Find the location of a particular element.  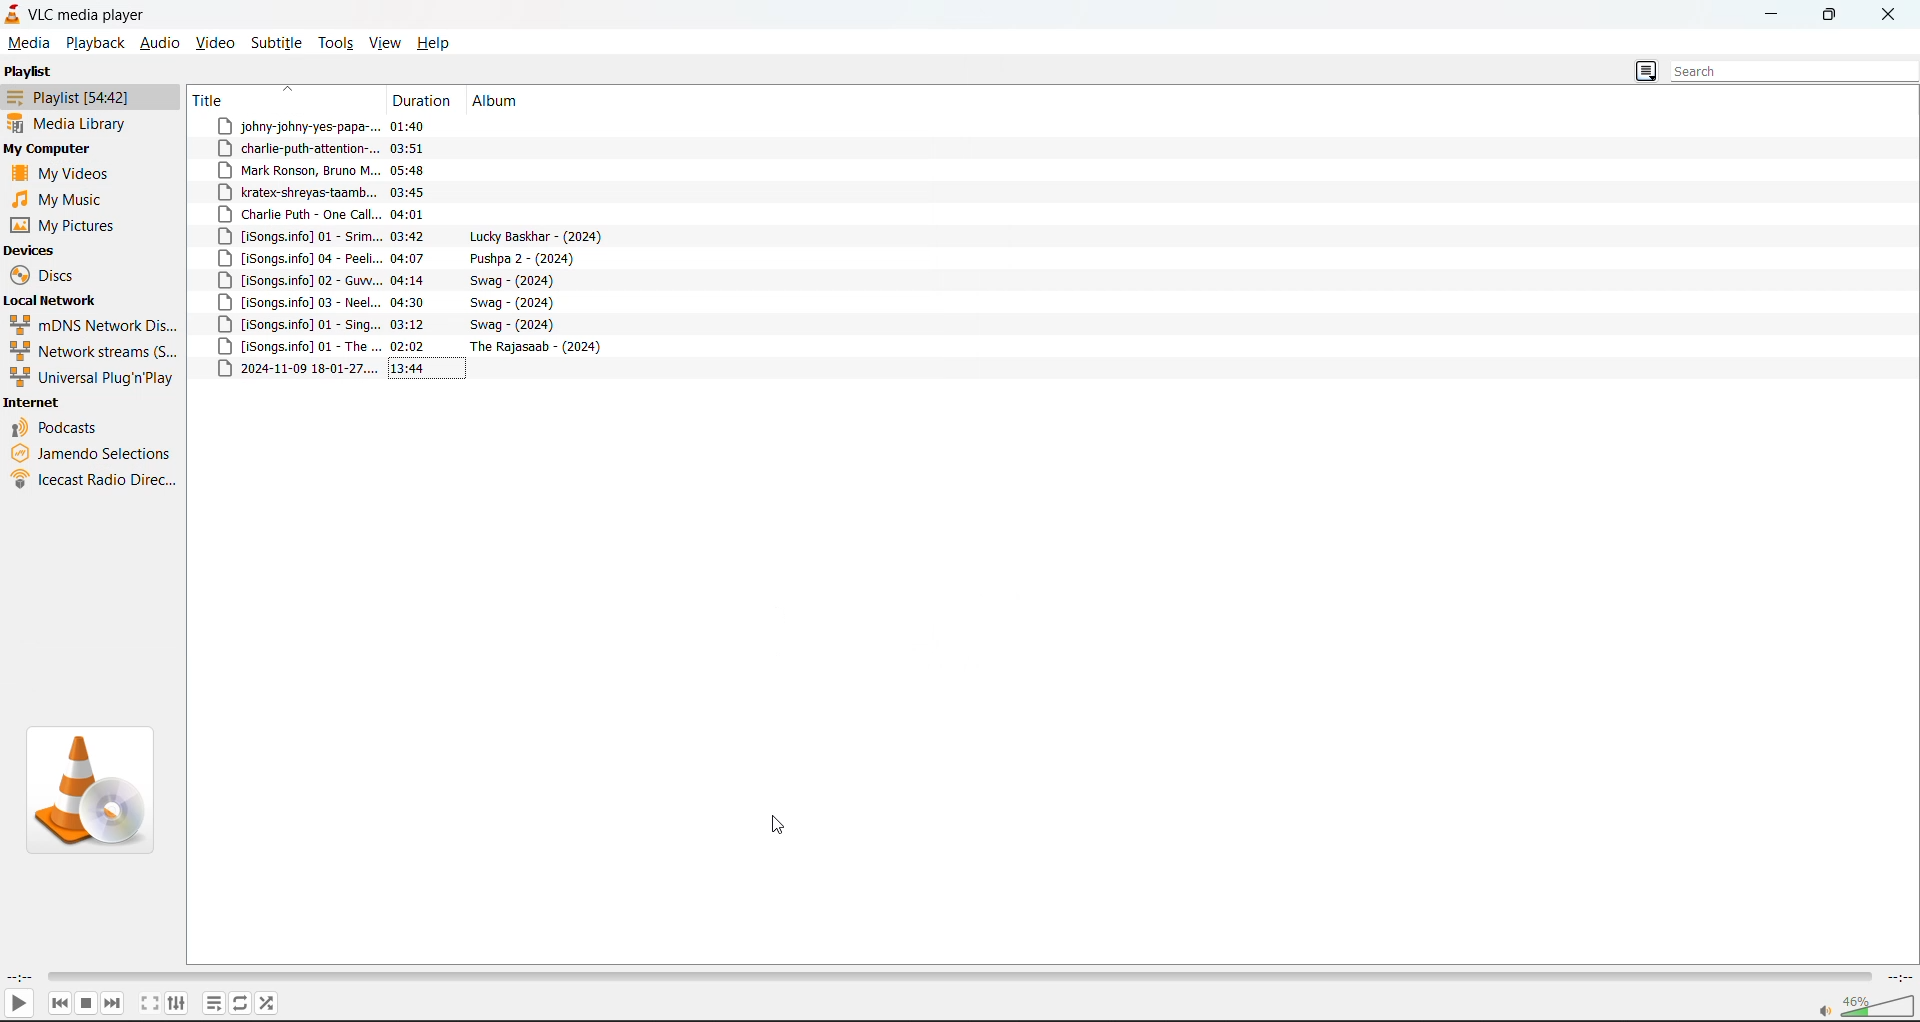

my computer is located at coordinates (52, 150).